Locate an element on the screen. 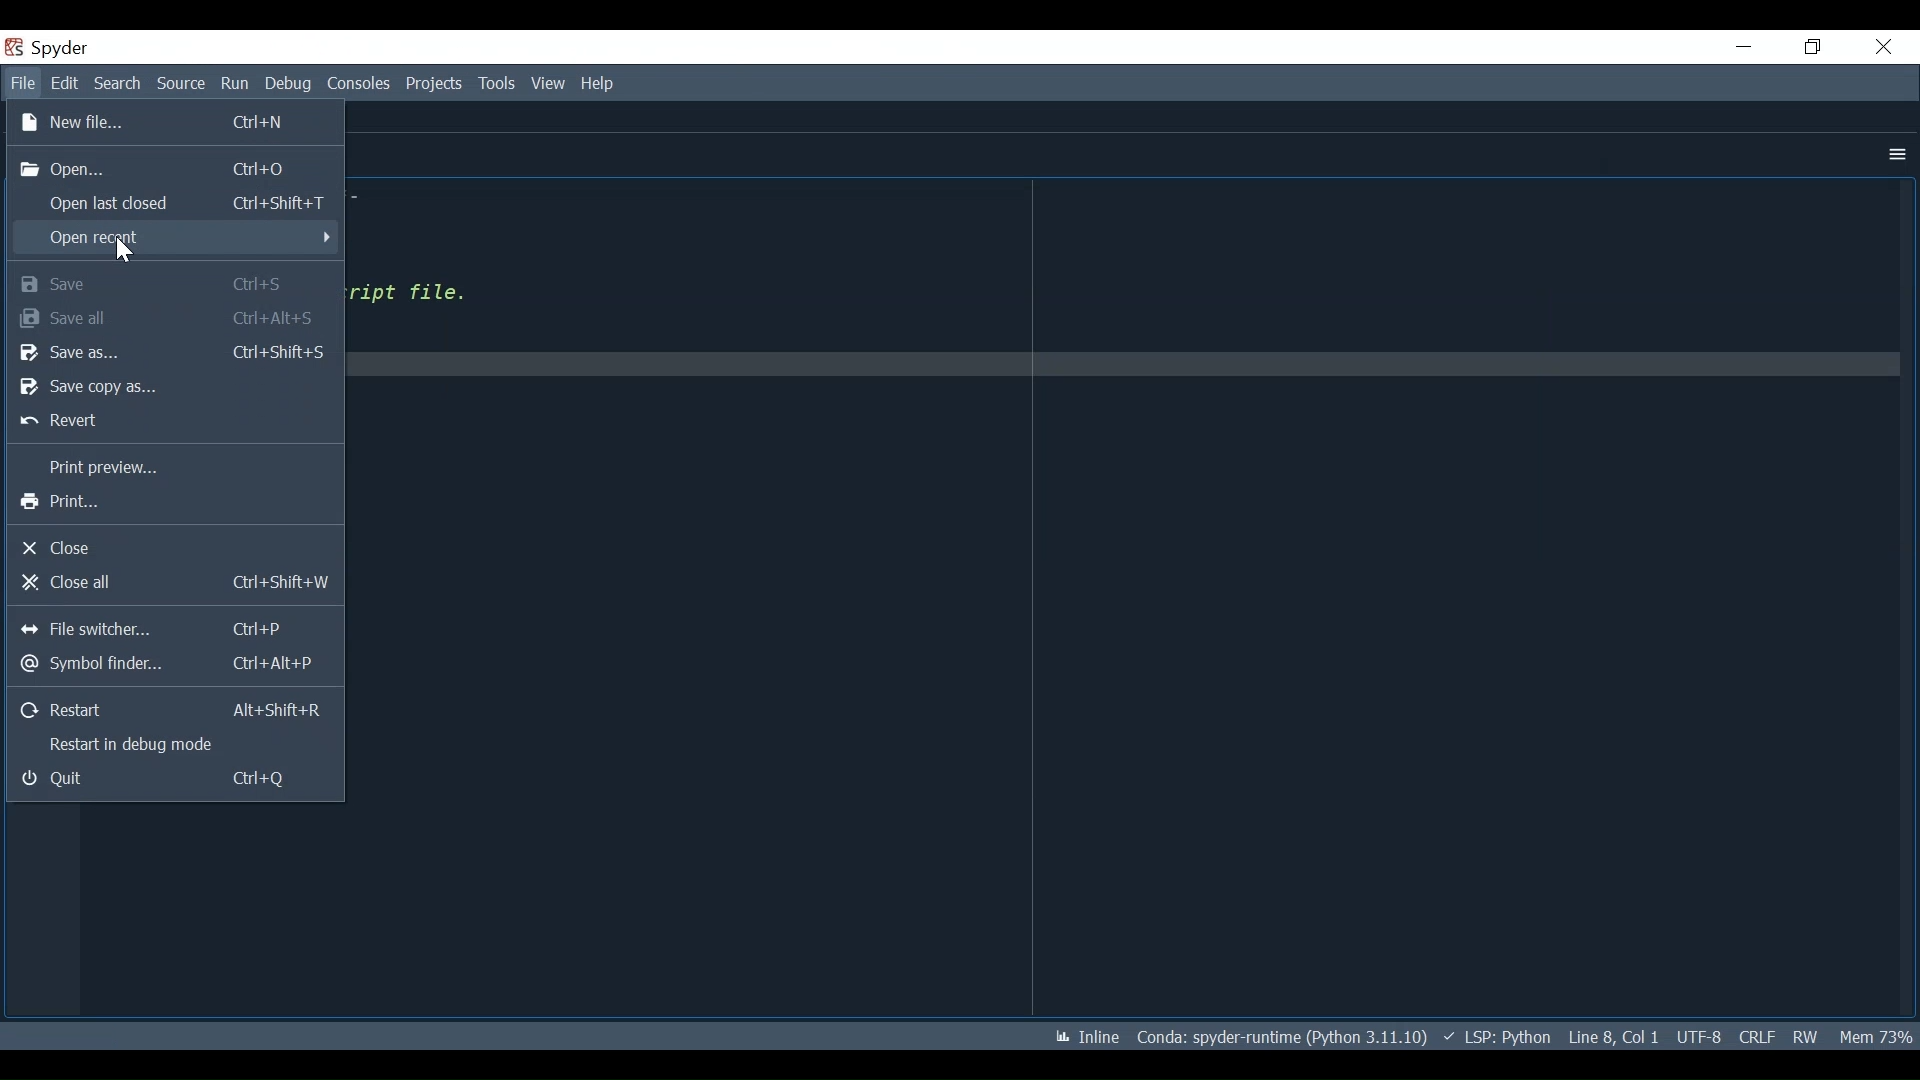 This screenshot has height=1080, width=1920. Quit is located at coordinates (173, 780).